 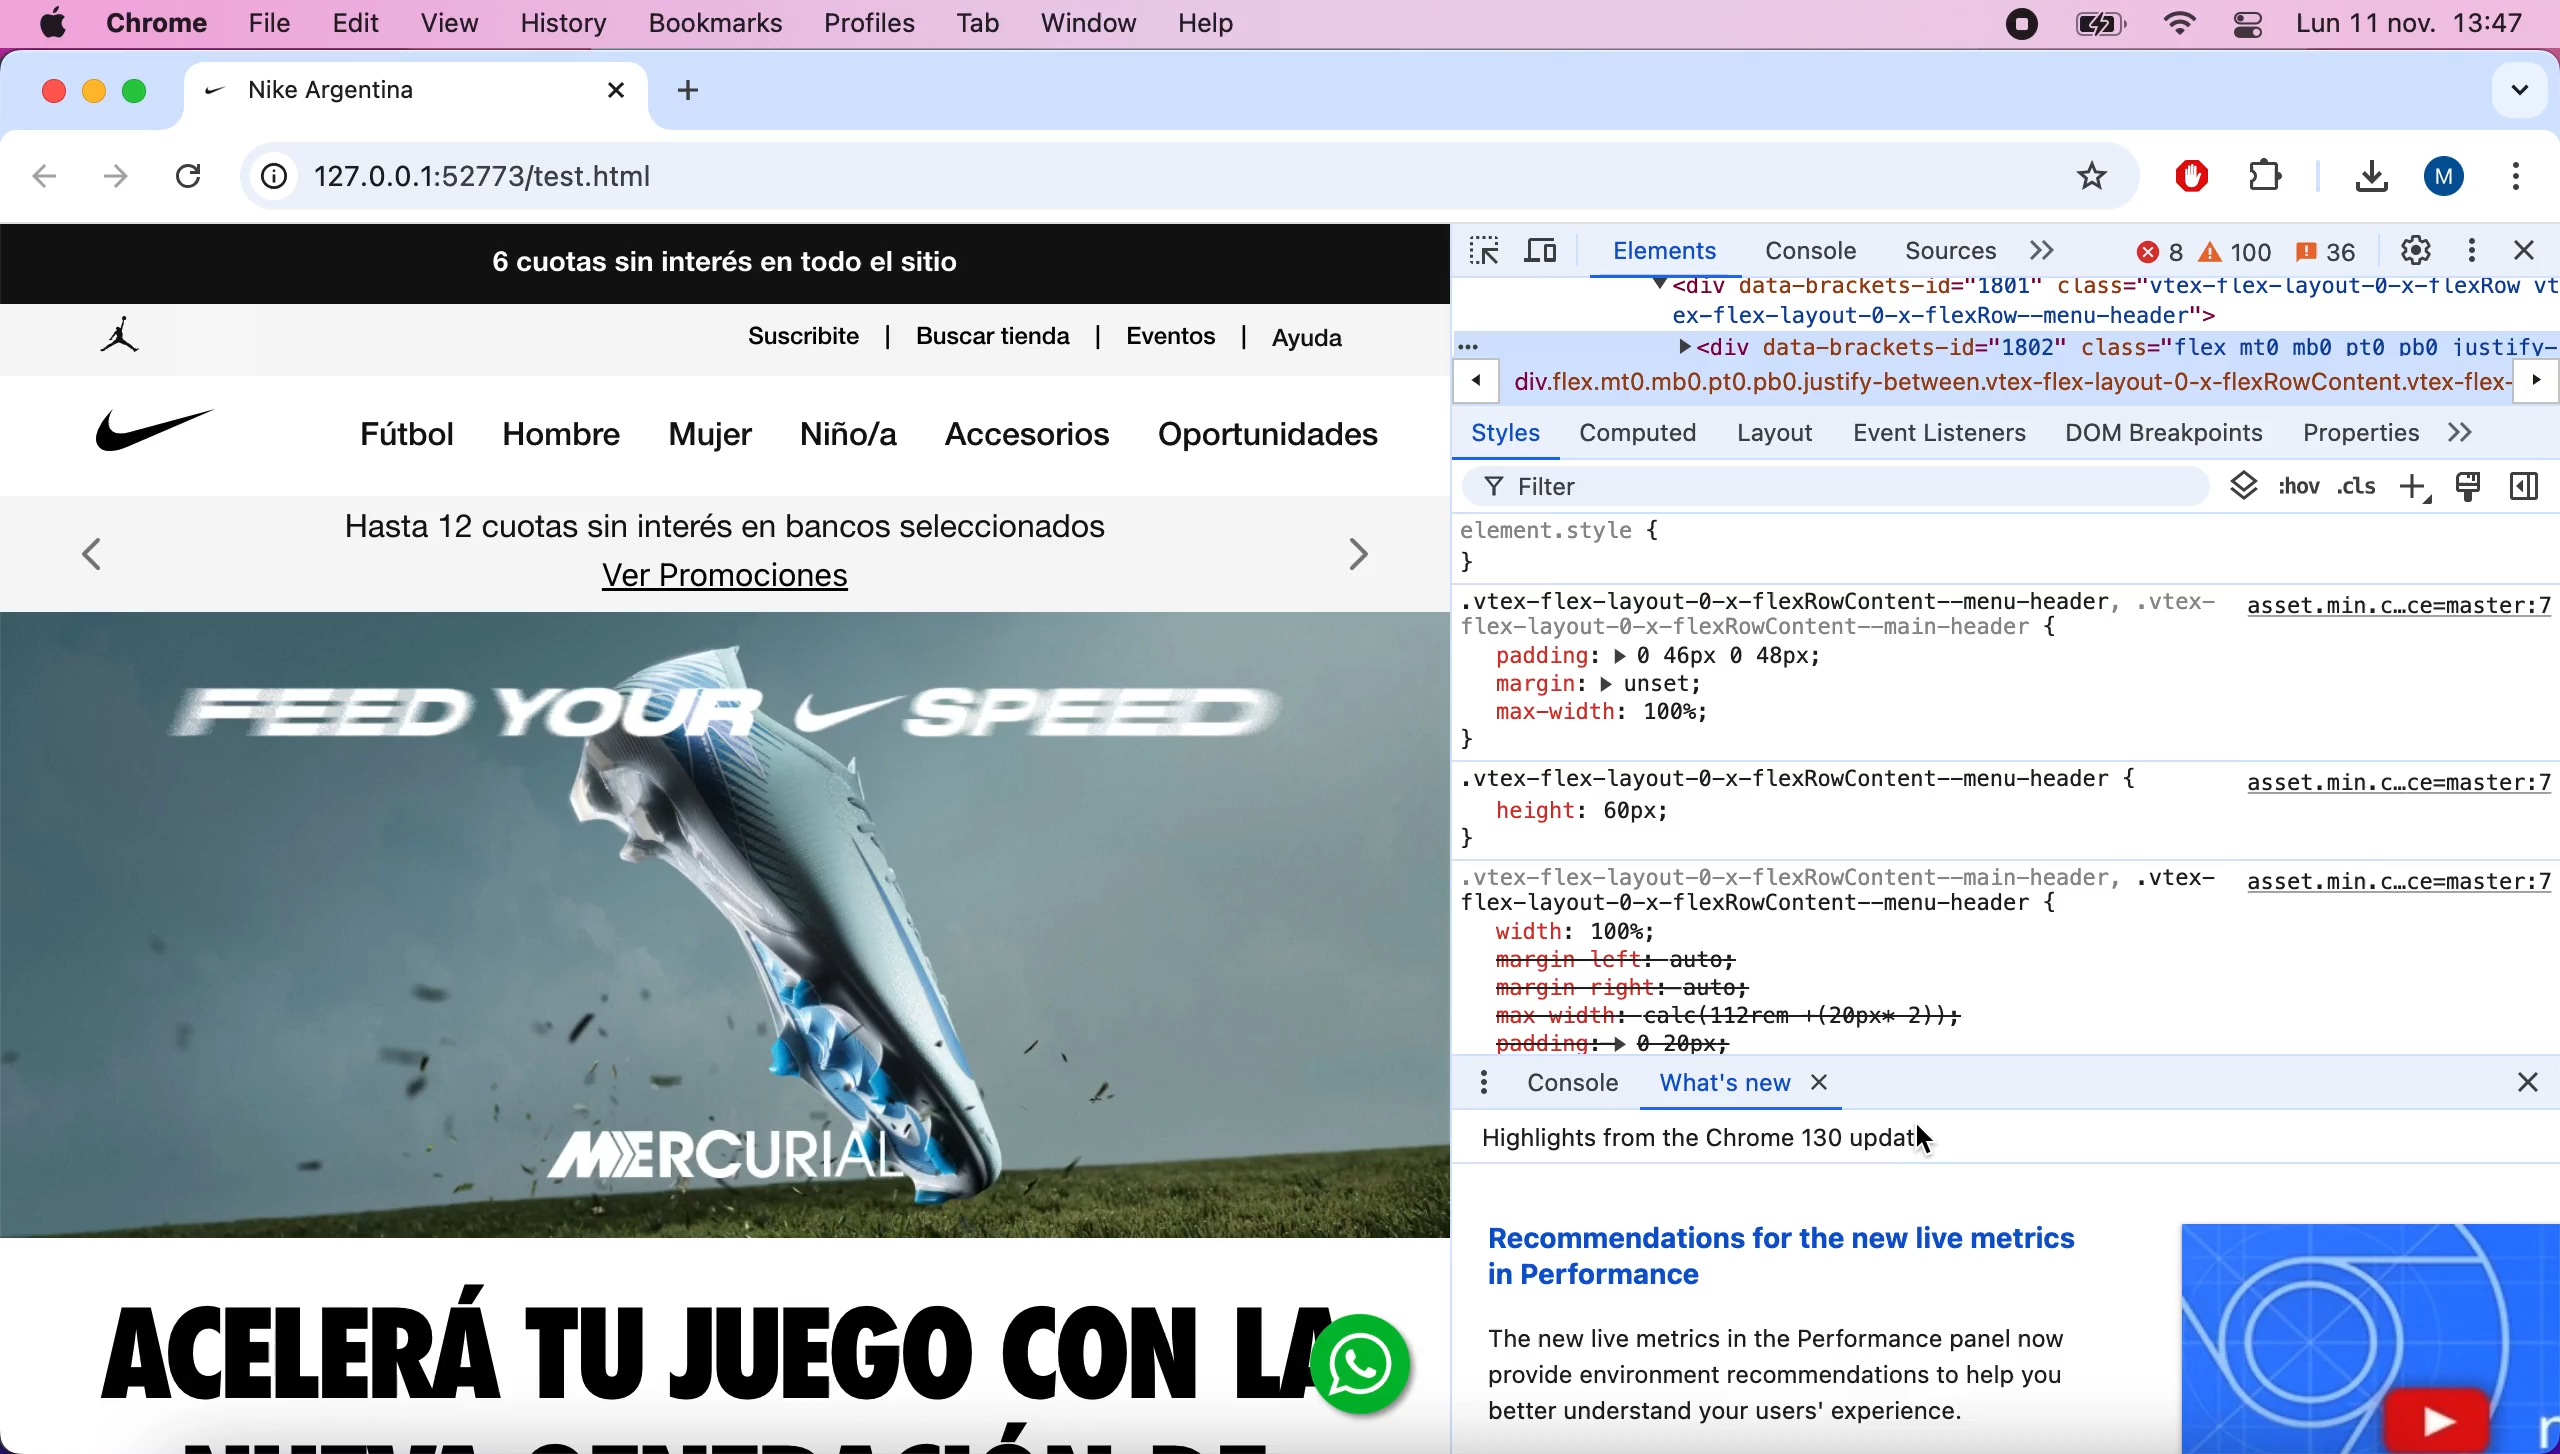 I want to click on lclose, so click(x=2504, y=1084).